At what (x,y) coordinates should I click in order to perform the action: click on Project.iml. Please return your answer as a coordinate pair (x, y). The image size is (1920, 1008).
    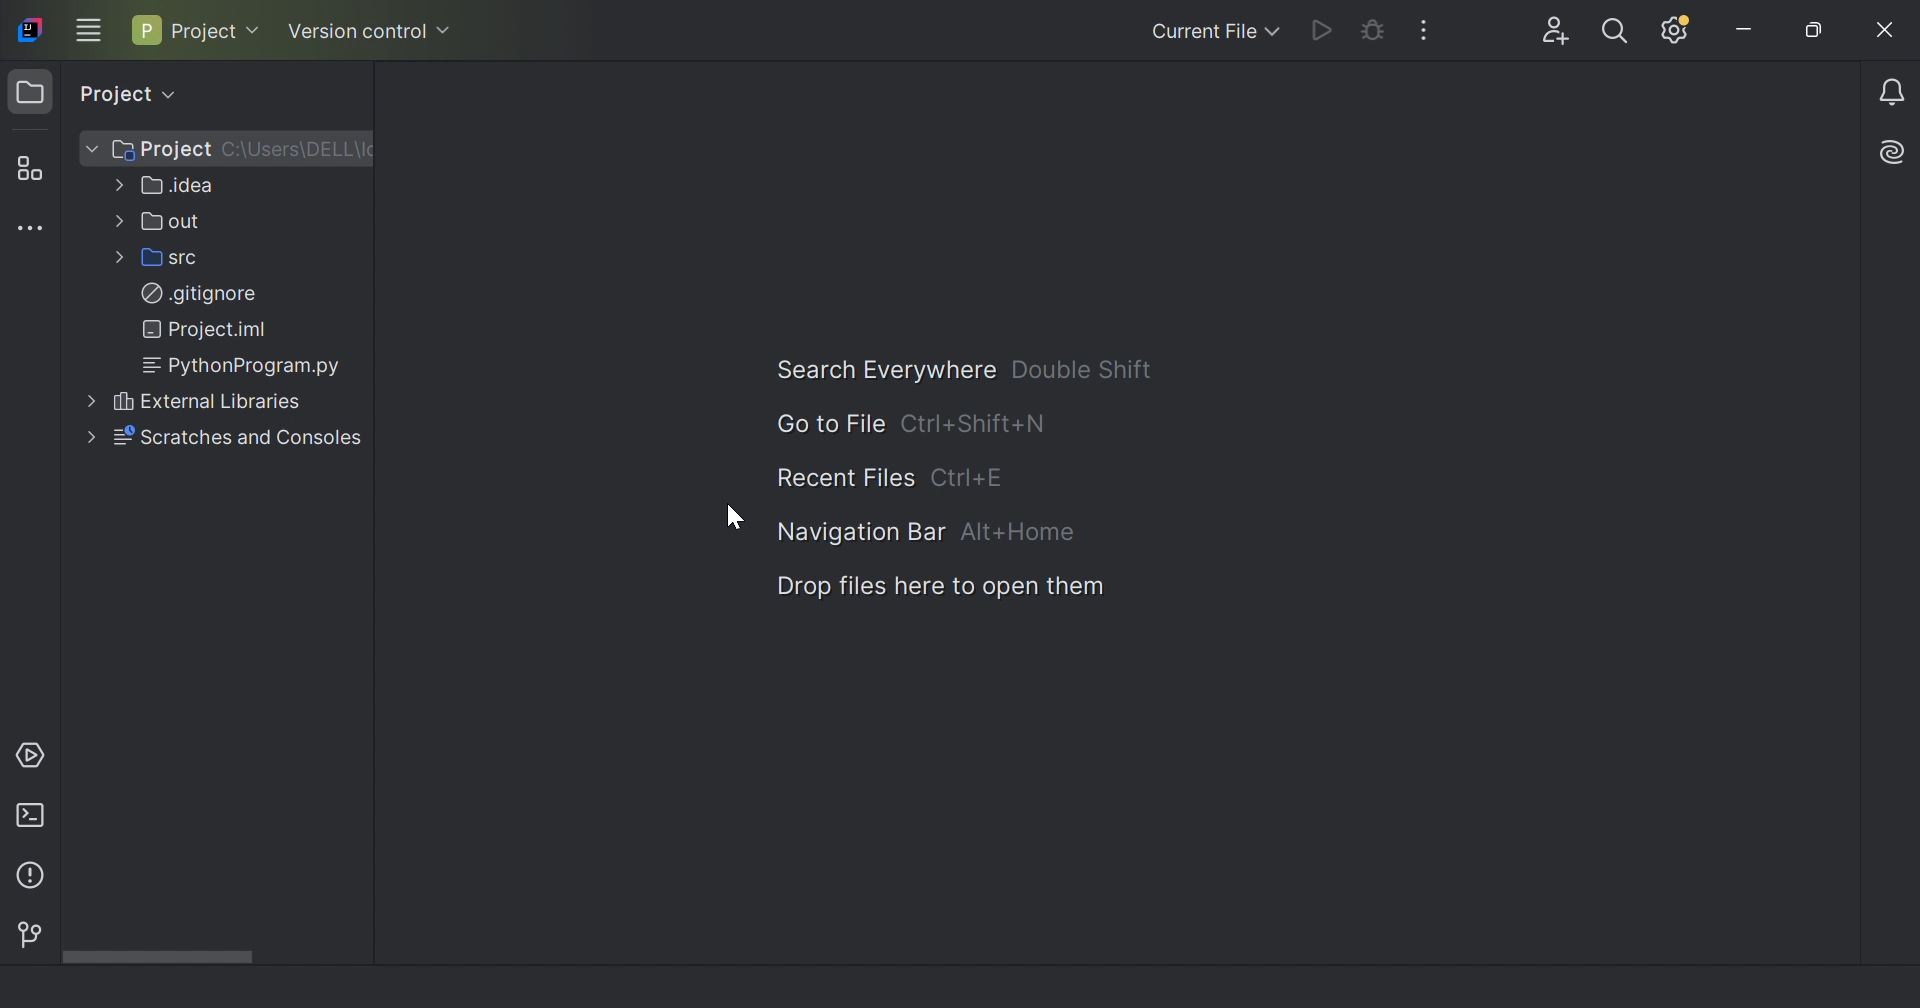
    Looking at the image, I should click on (208, 327).